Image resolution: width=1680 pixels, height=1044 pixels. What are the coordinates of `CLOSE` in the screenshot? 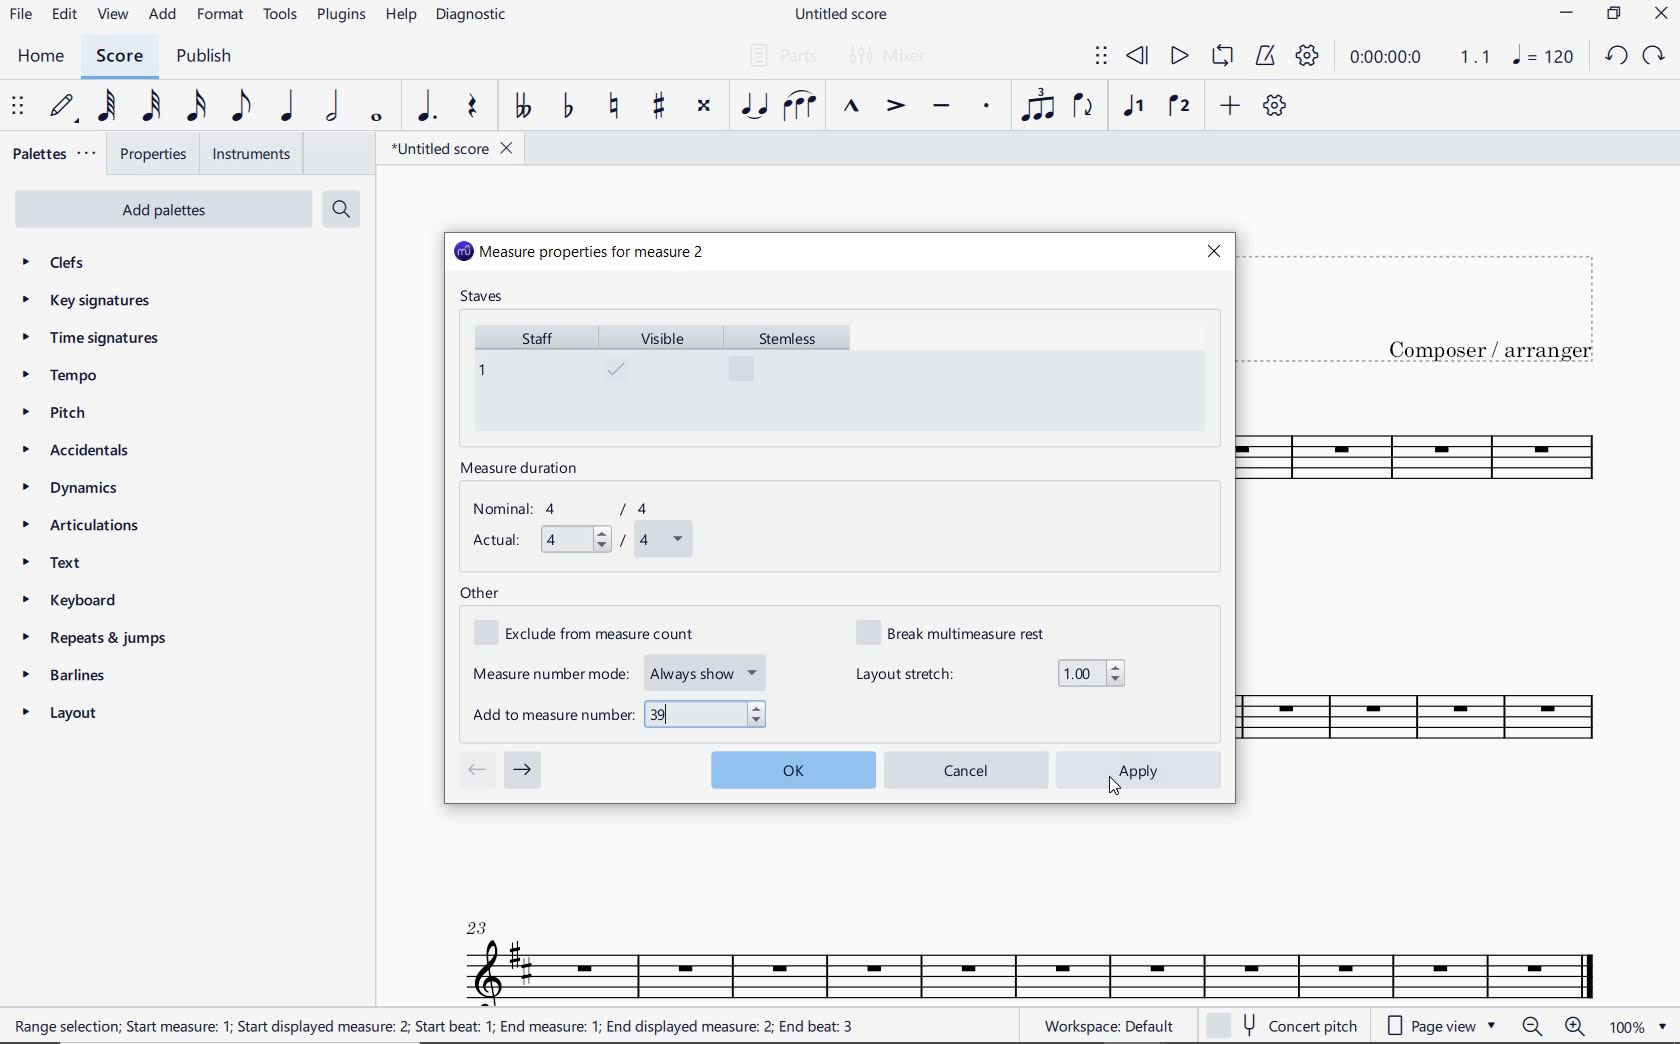 It's located at (1661, 16).